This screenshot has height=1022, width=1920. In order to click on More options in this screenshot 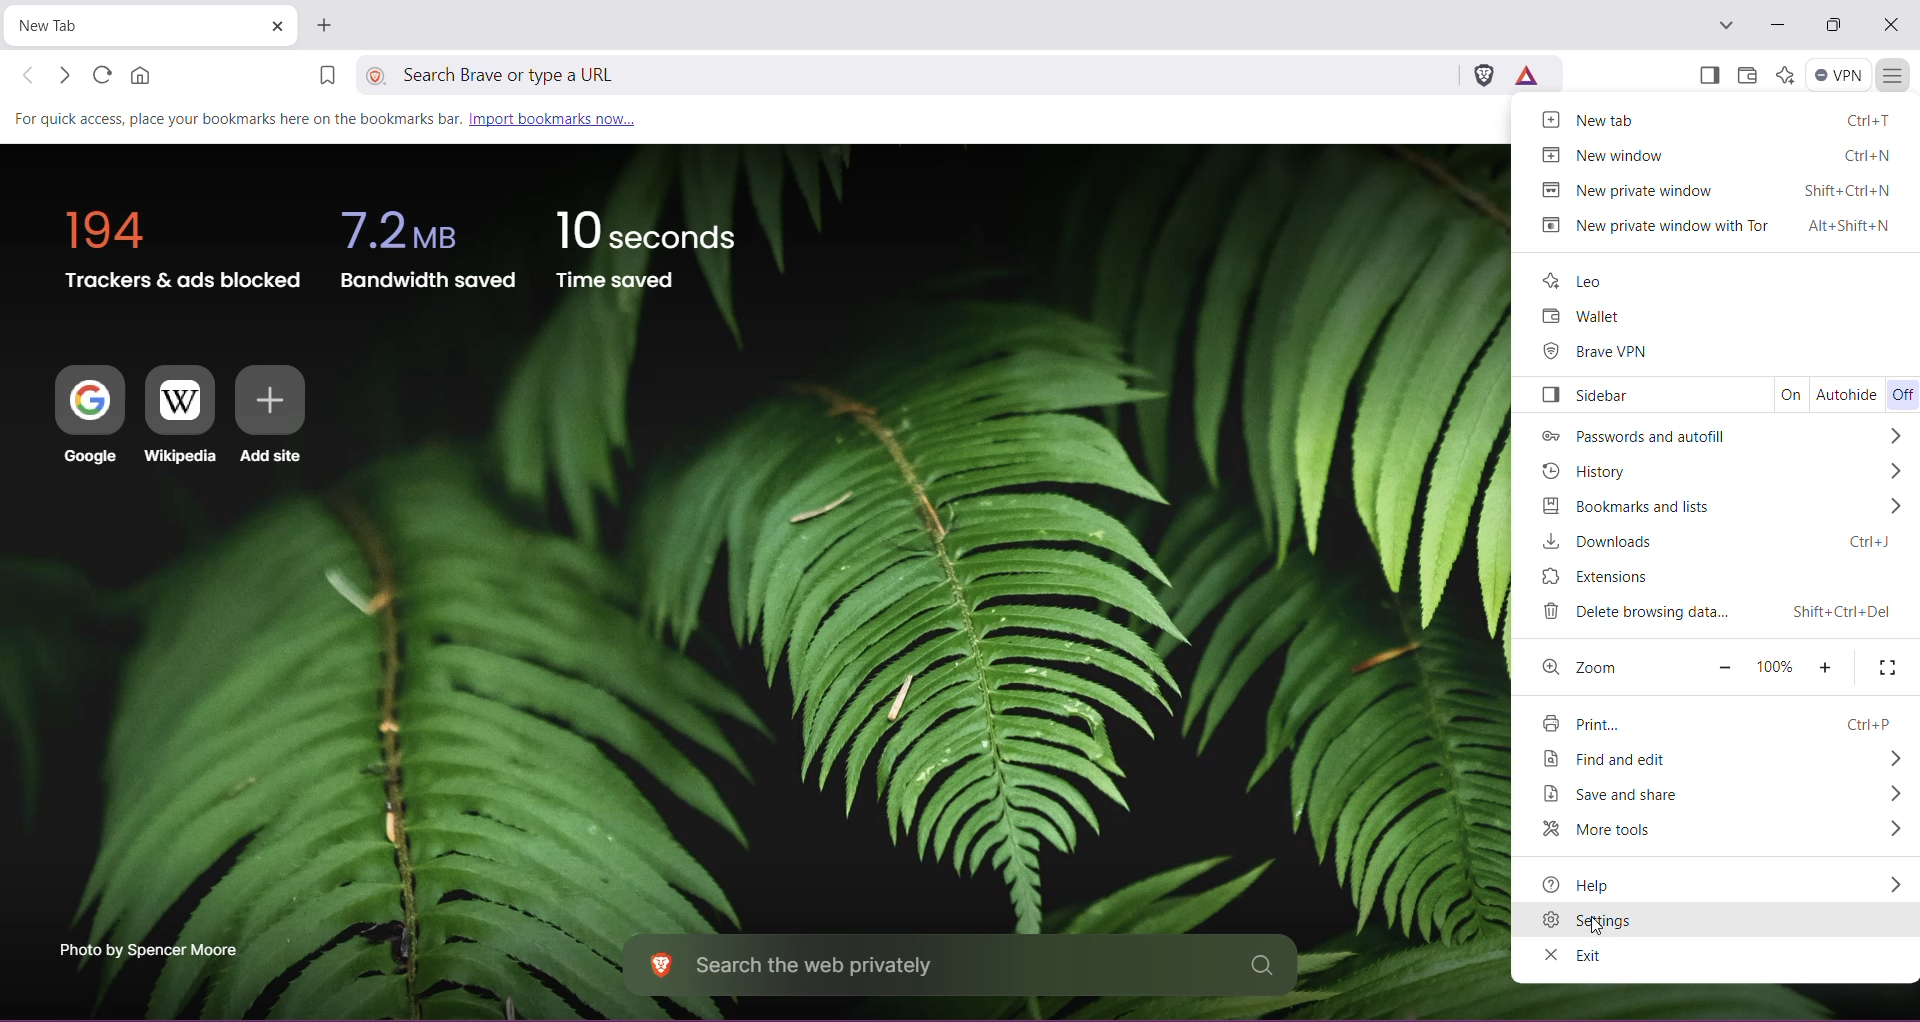, I will do `click(1892, 507)`.